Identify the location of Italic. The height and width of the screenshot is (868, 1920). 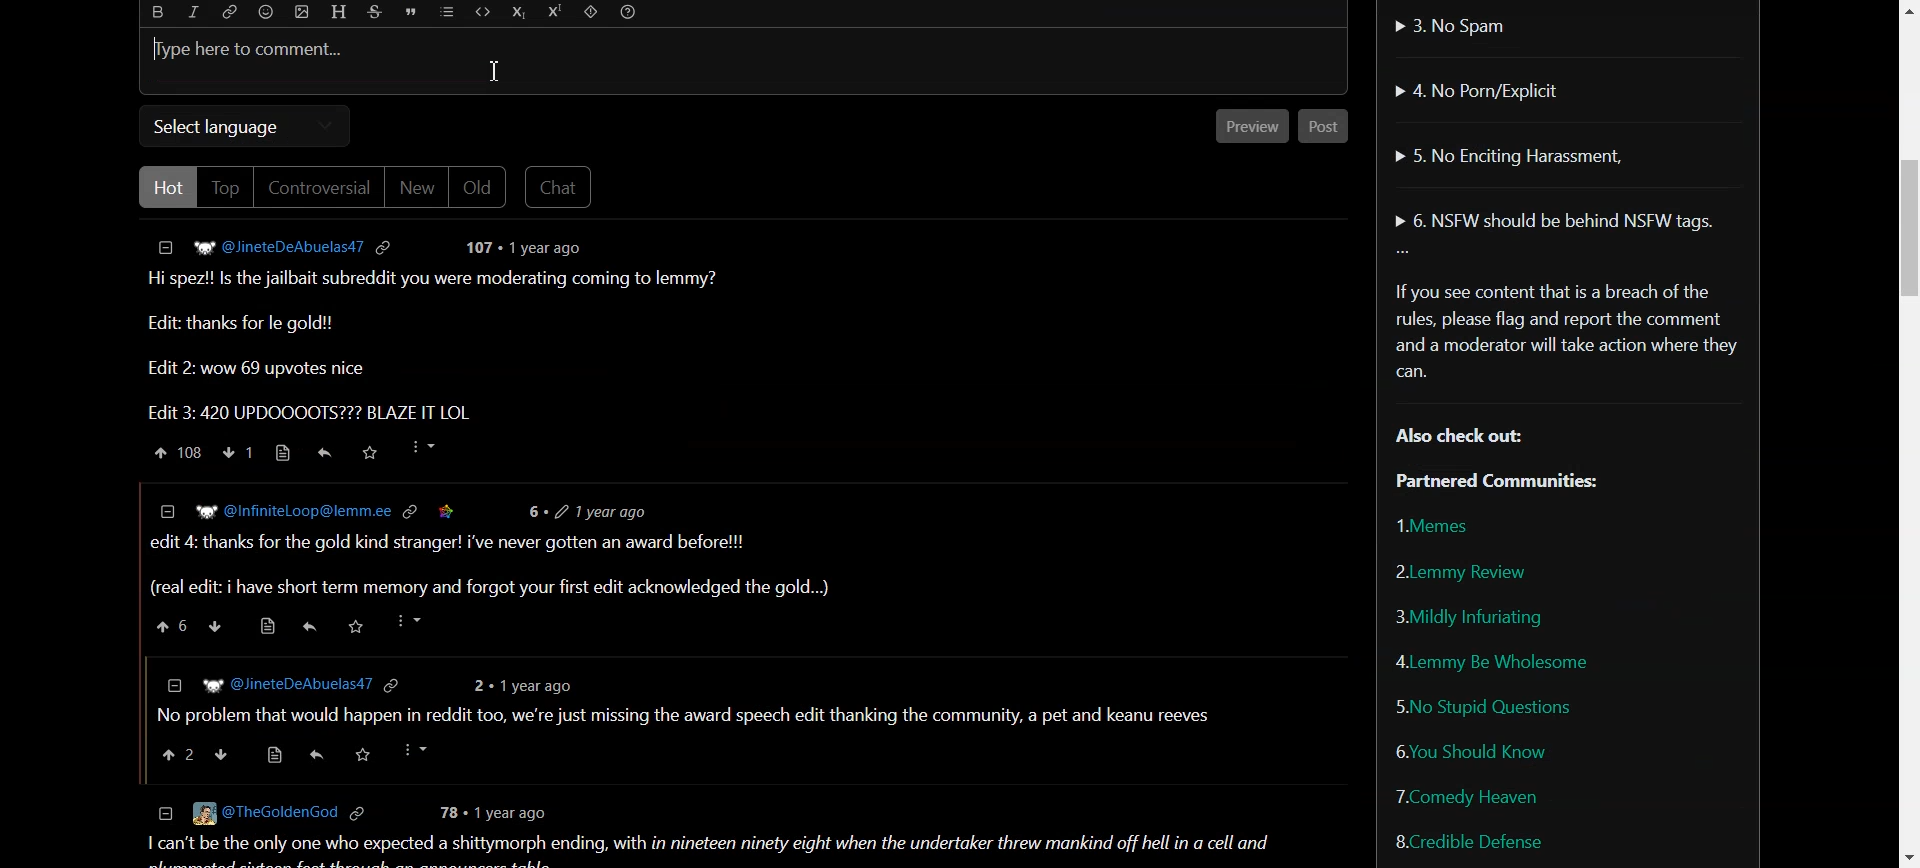
(194, 12).